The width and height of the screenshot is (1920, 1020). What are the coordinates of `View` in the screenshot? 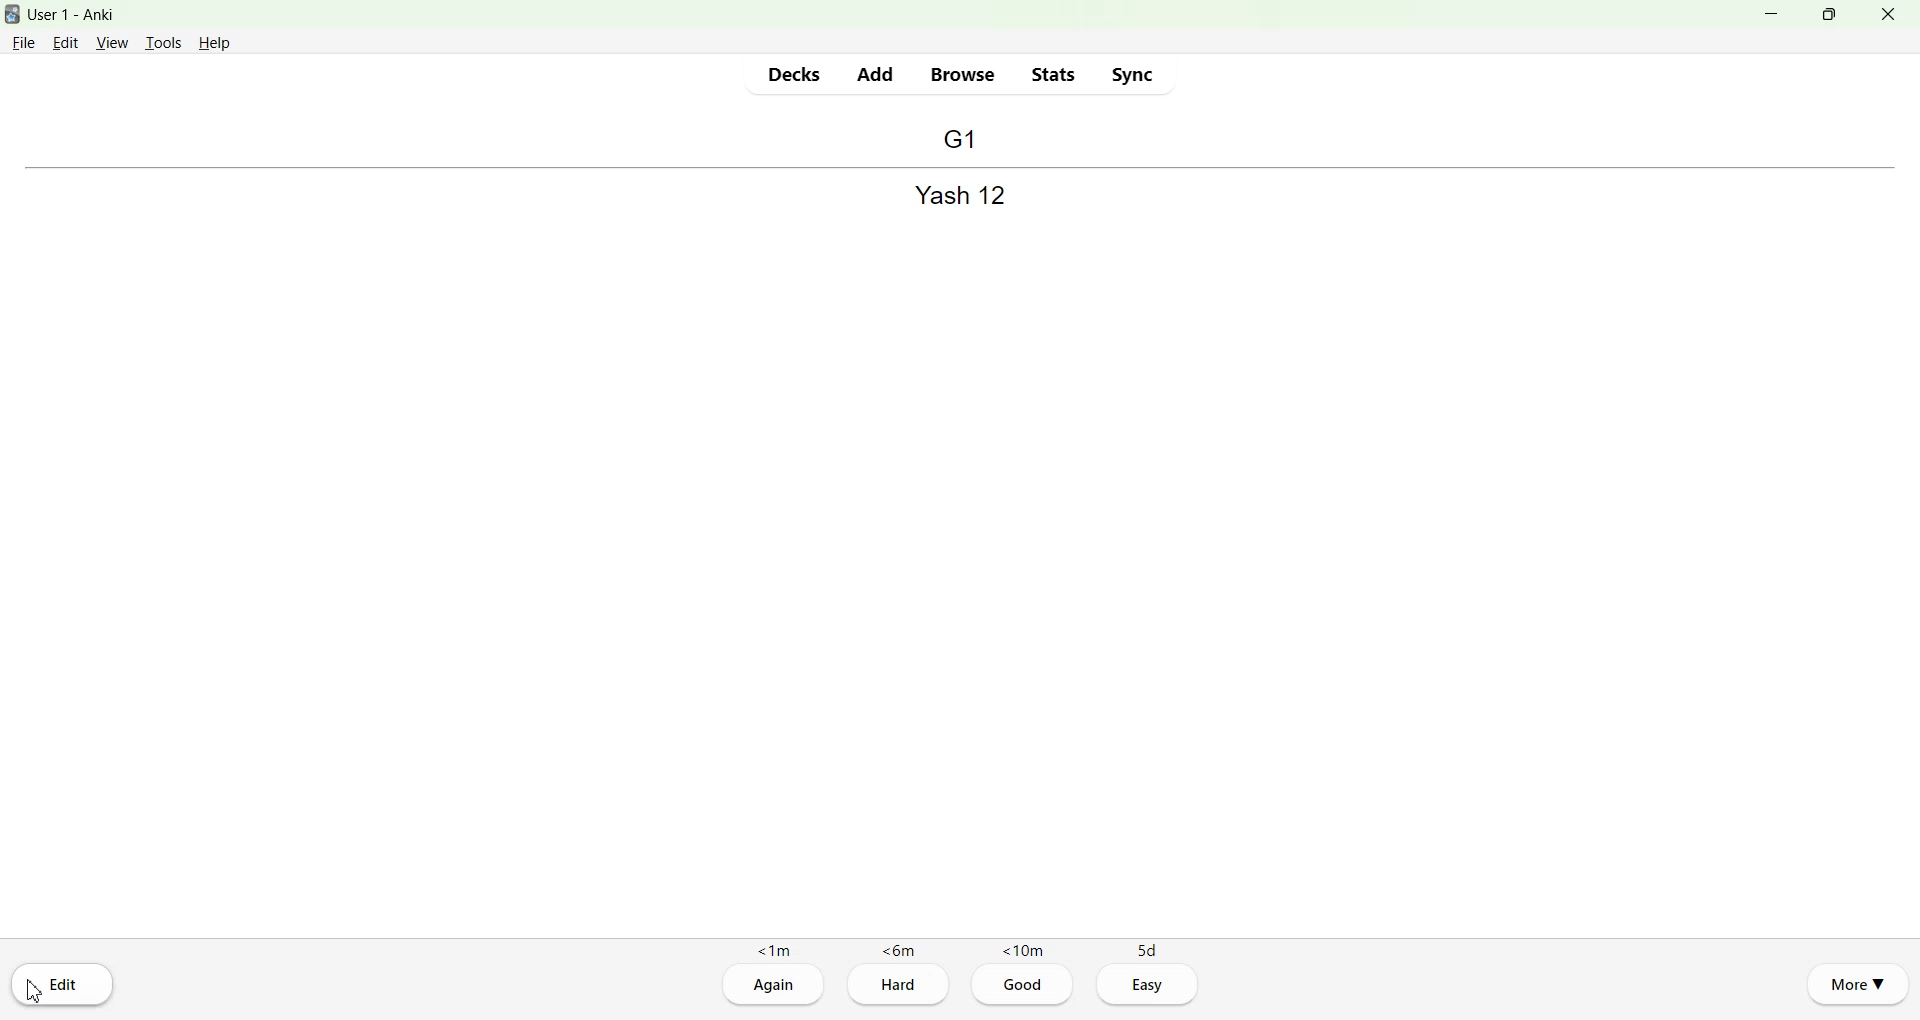 It's located at (113, 42).